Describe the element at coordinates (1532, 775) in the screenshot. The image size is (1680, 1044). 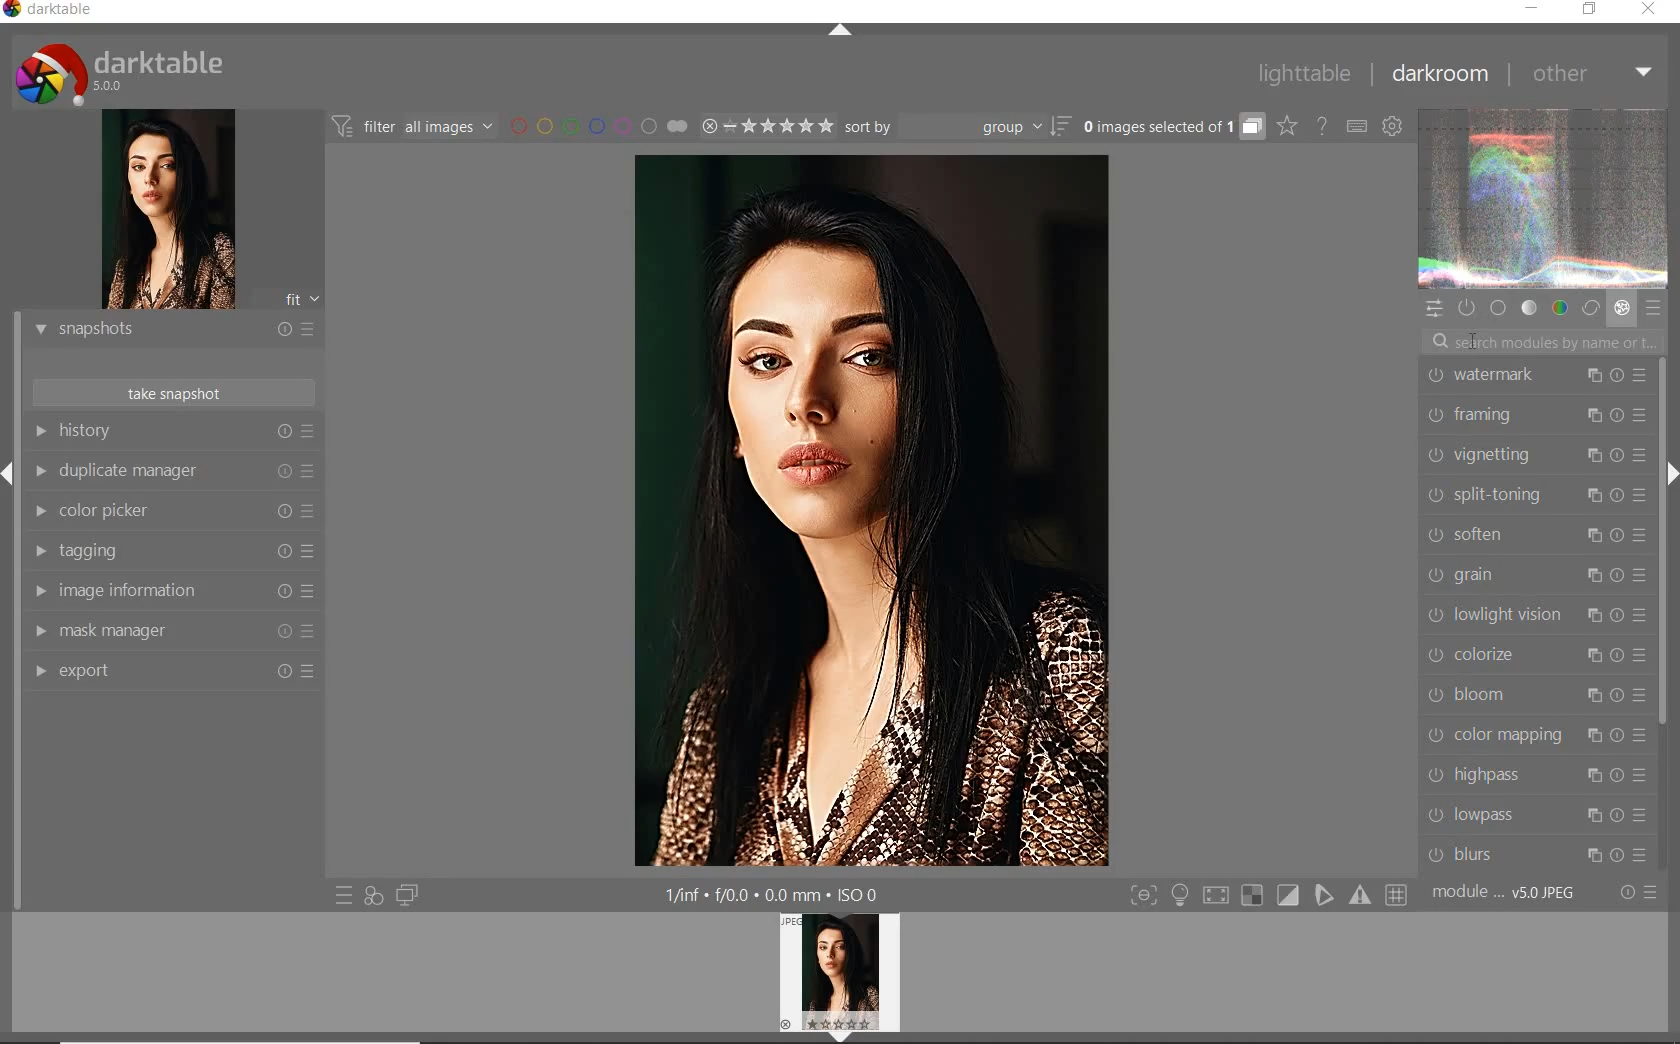
I see `HIGHPASS` at that location.